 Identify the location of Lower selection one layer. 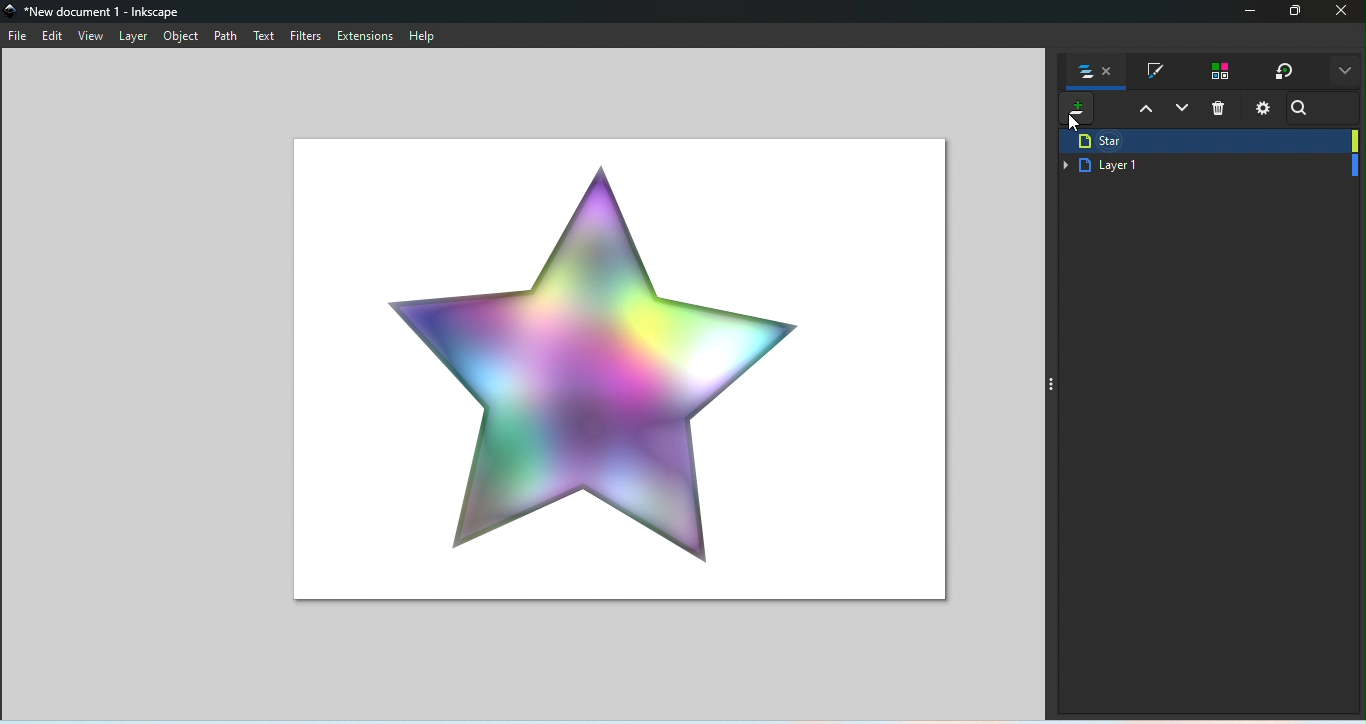
(1183, 112).